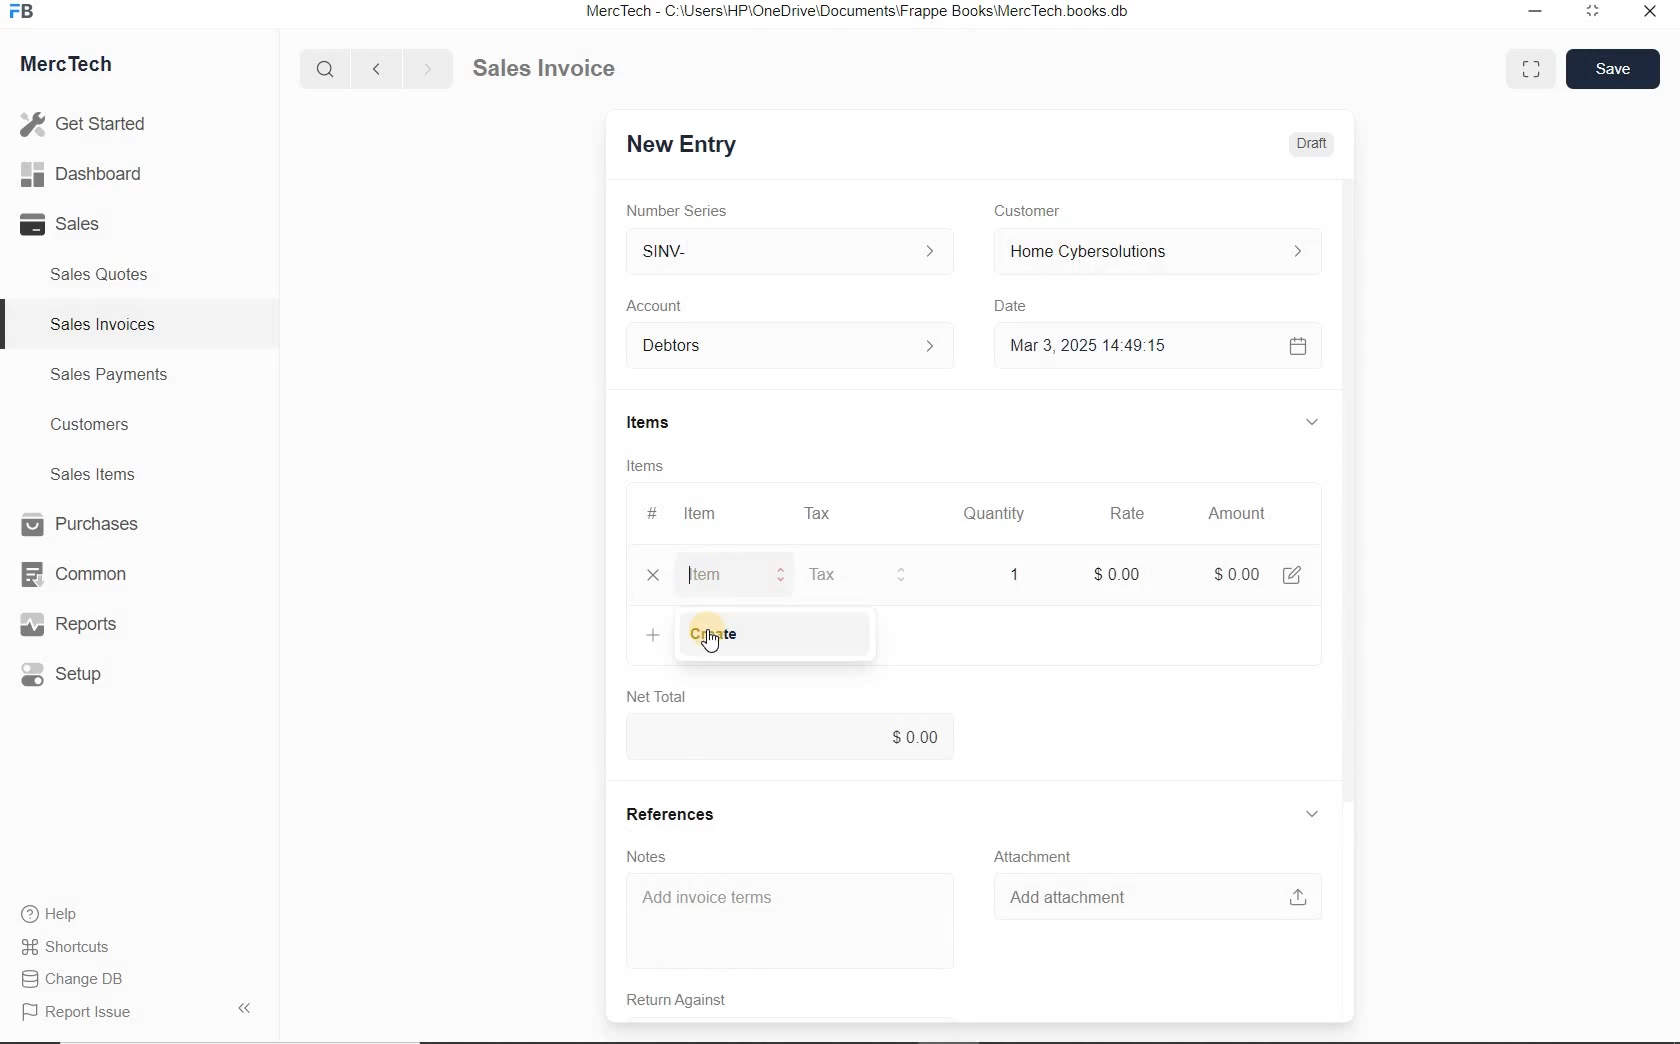 The height and width of the screenshot is (1044, 1680). I want to click on Setup, so click(84, 674).